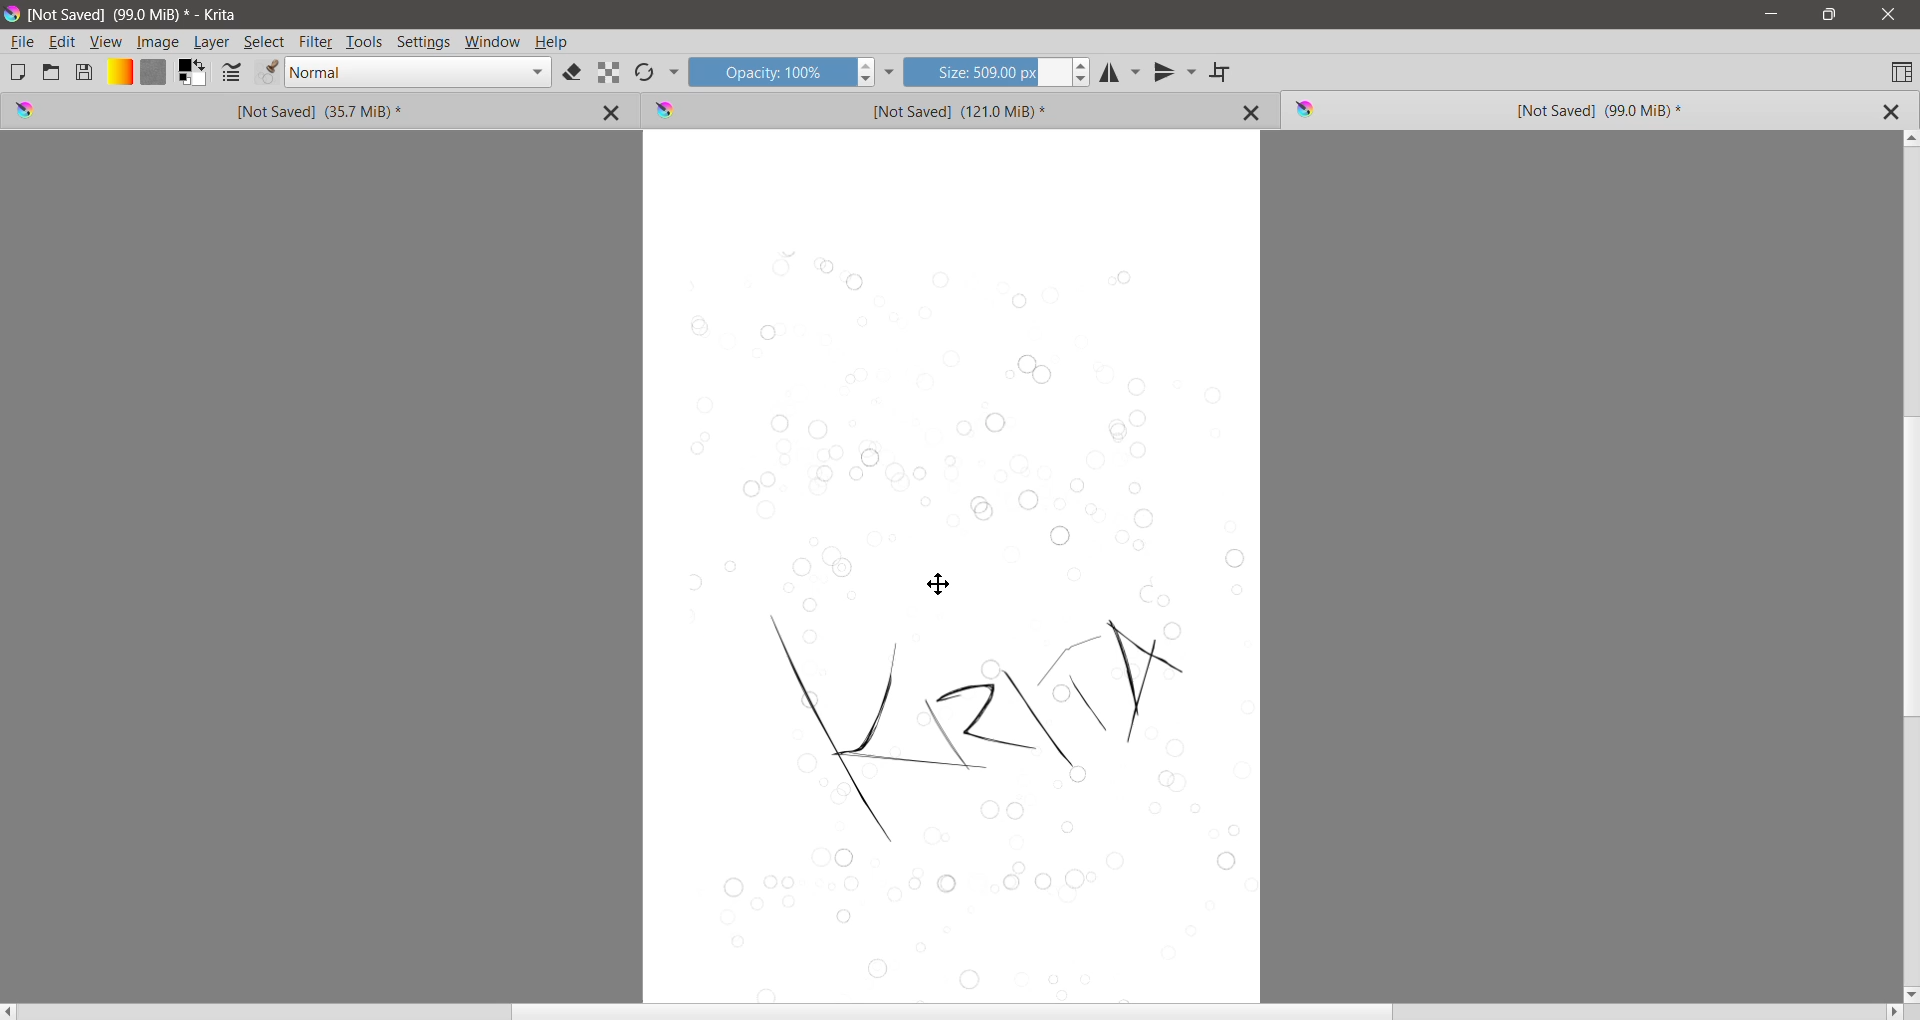  Describe the element at coordinates (22, 42) in the screenshot. I see `File` at that location.